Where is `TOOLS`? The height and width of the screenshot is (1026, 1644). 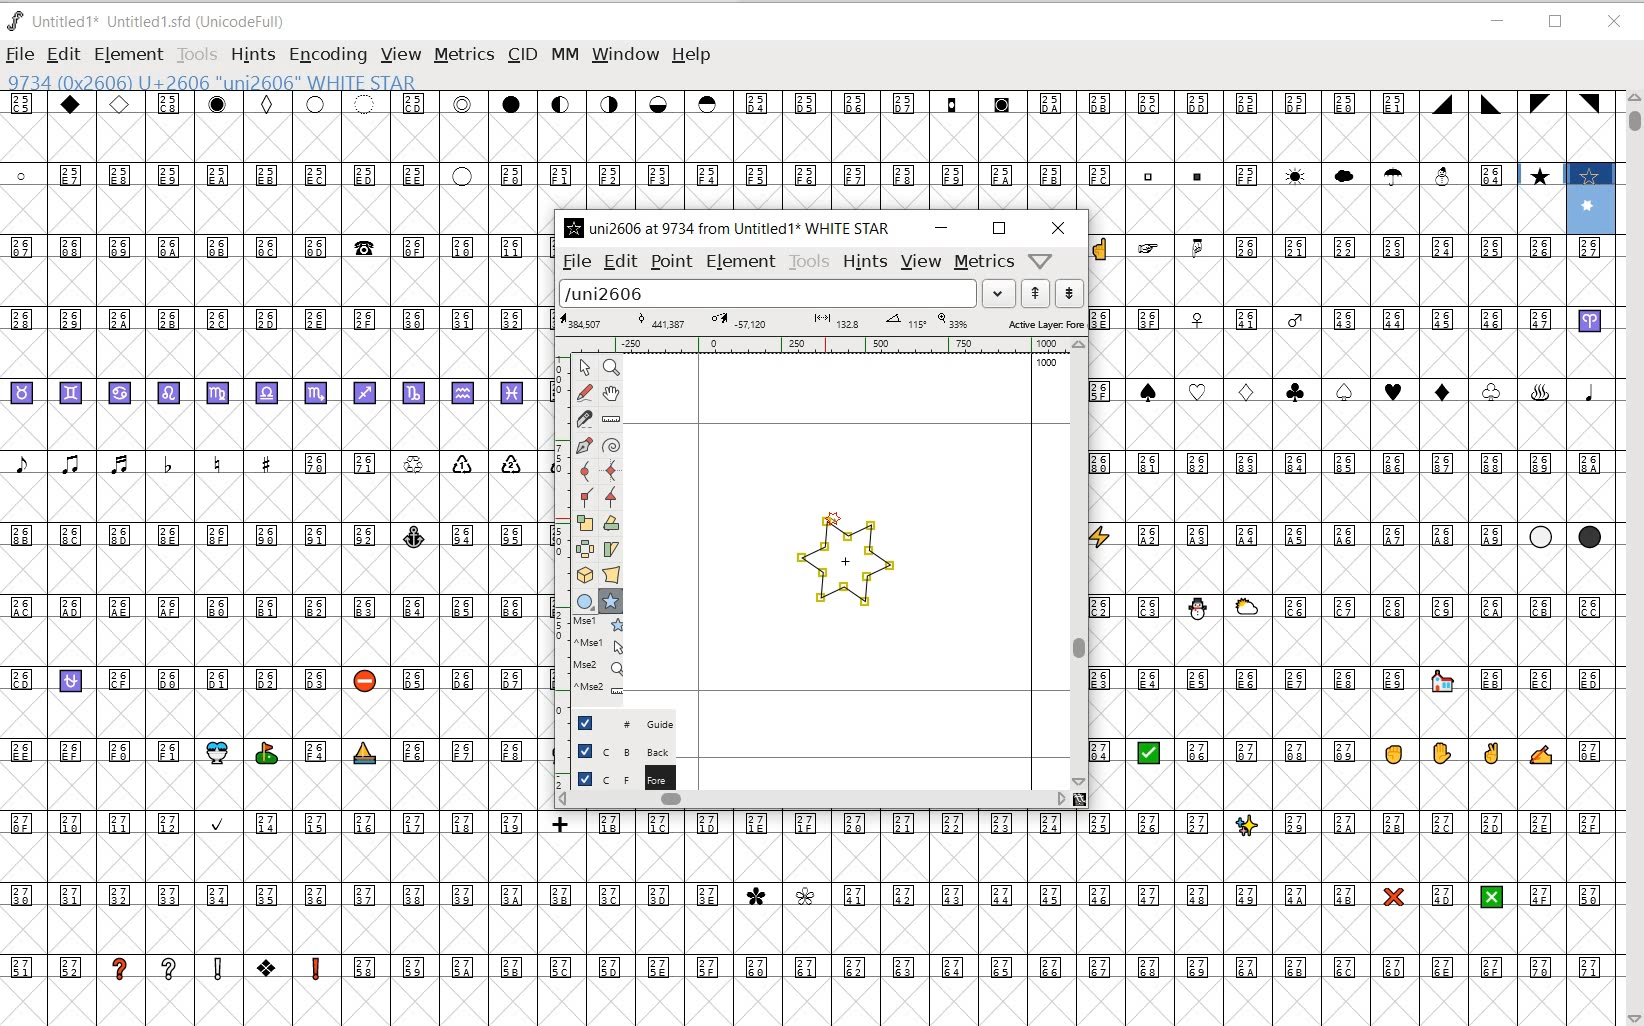 TOOLS is located at coordinates (808, 263).